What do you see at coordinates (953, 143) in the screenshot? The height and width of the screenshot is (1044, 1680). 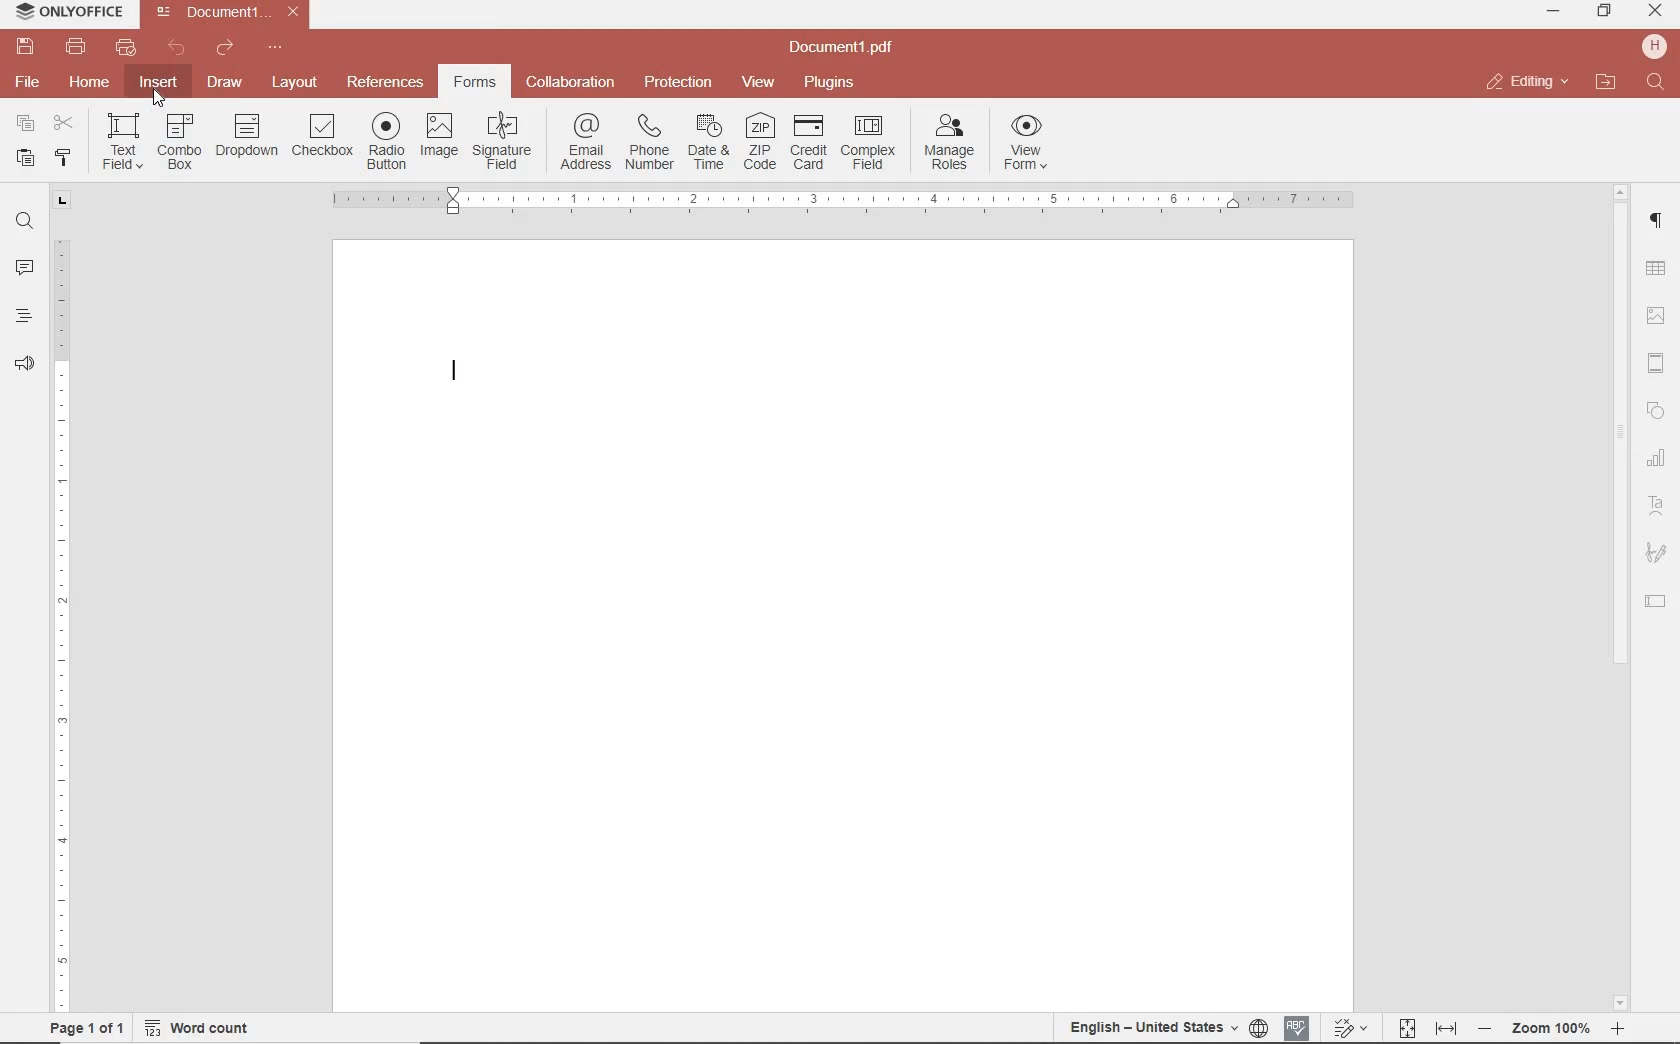 I see `manage roles` at bounding box center [953, 143].